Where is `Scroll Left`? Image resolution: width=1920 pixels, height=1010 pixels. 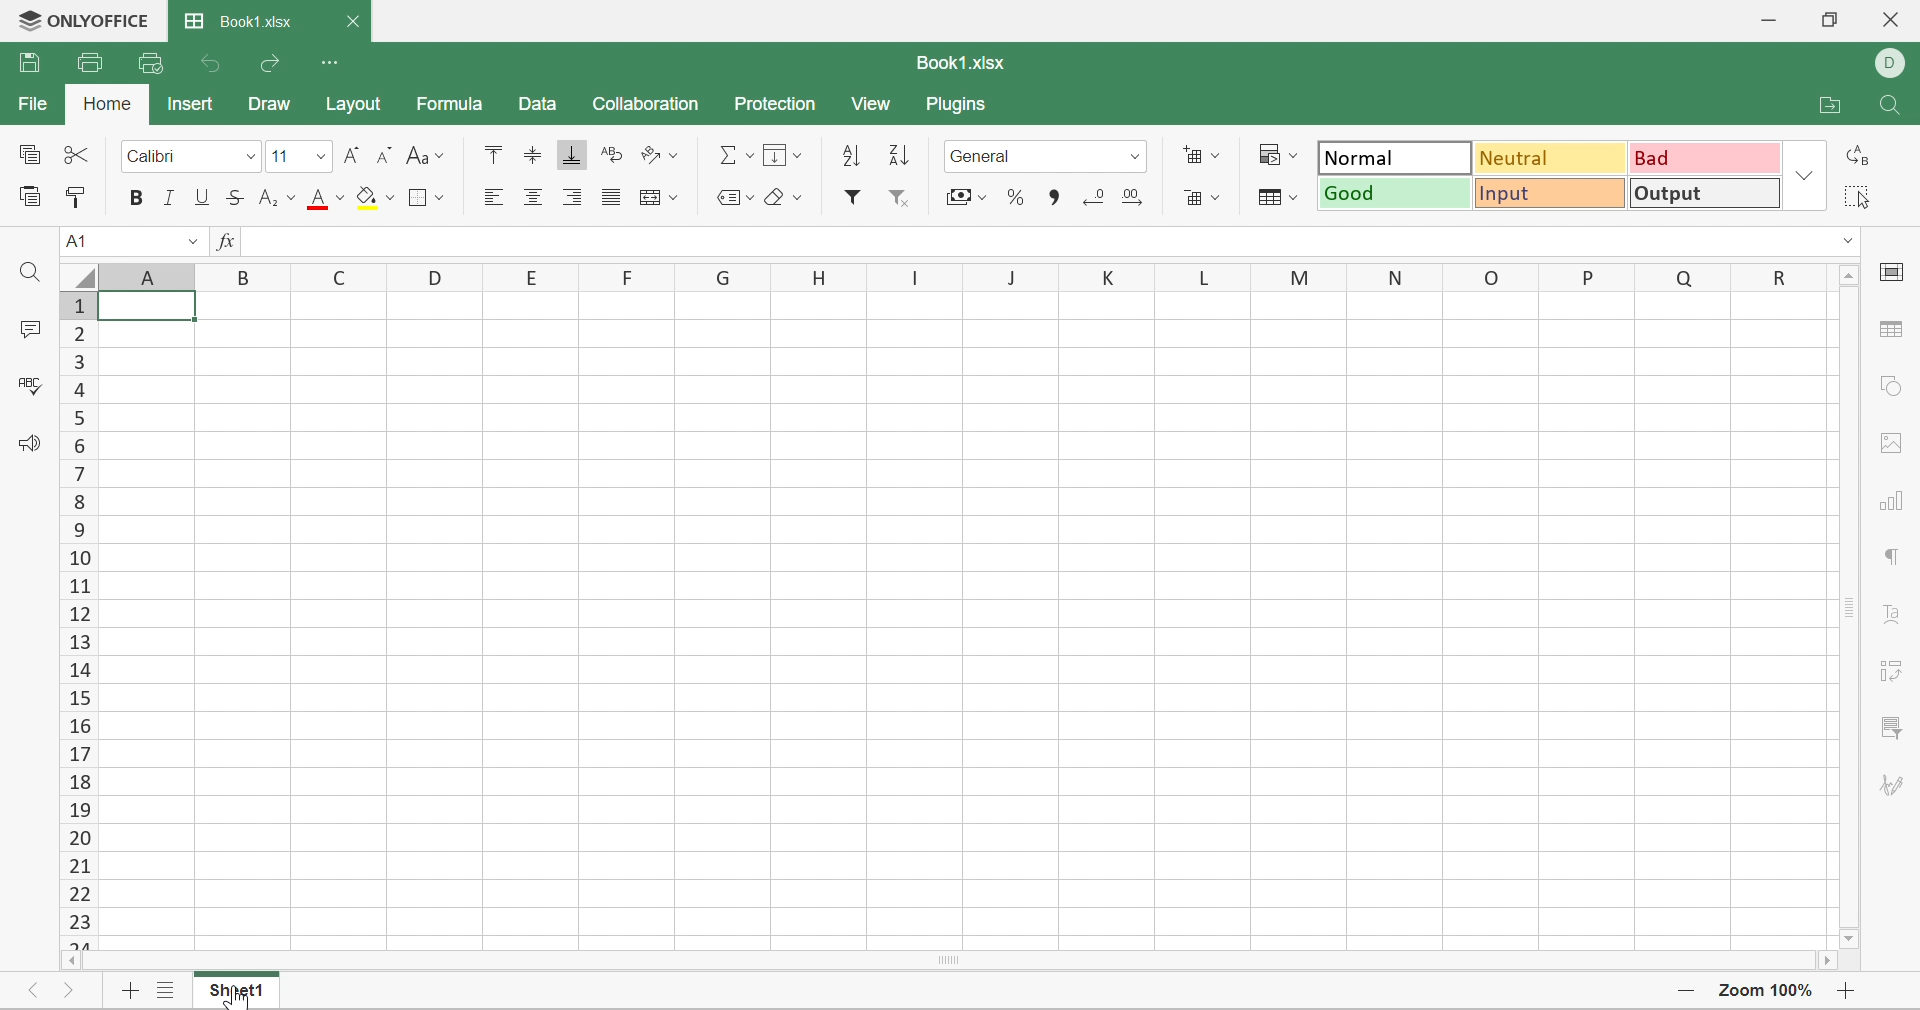
Scroll Left is located at coordinates (68, 959).